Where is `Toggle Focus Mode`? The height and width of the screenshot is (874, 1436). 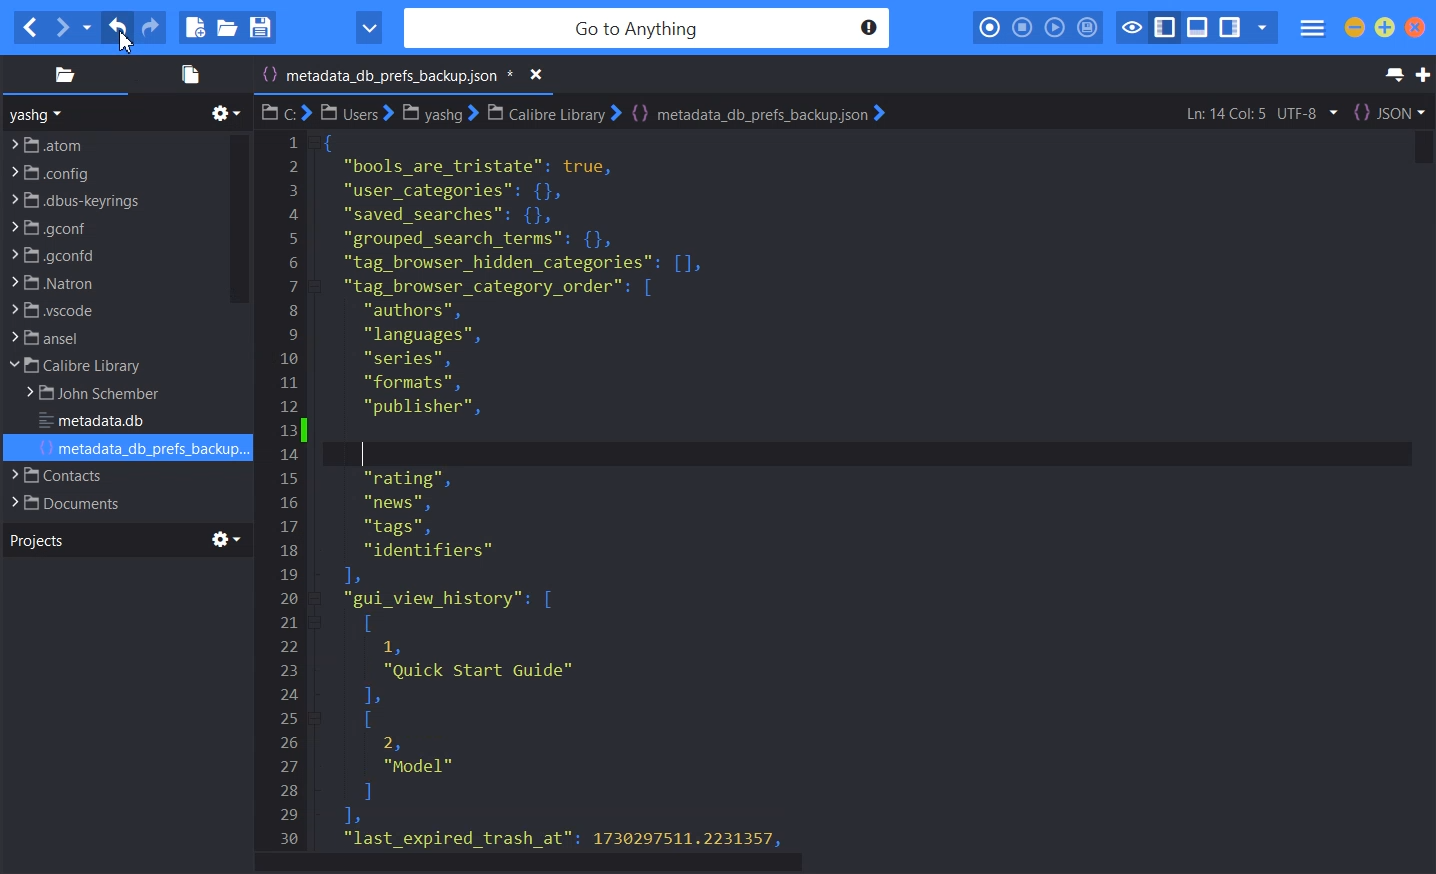
Toggle Focus Mode is located at coordinates (1130, 28).